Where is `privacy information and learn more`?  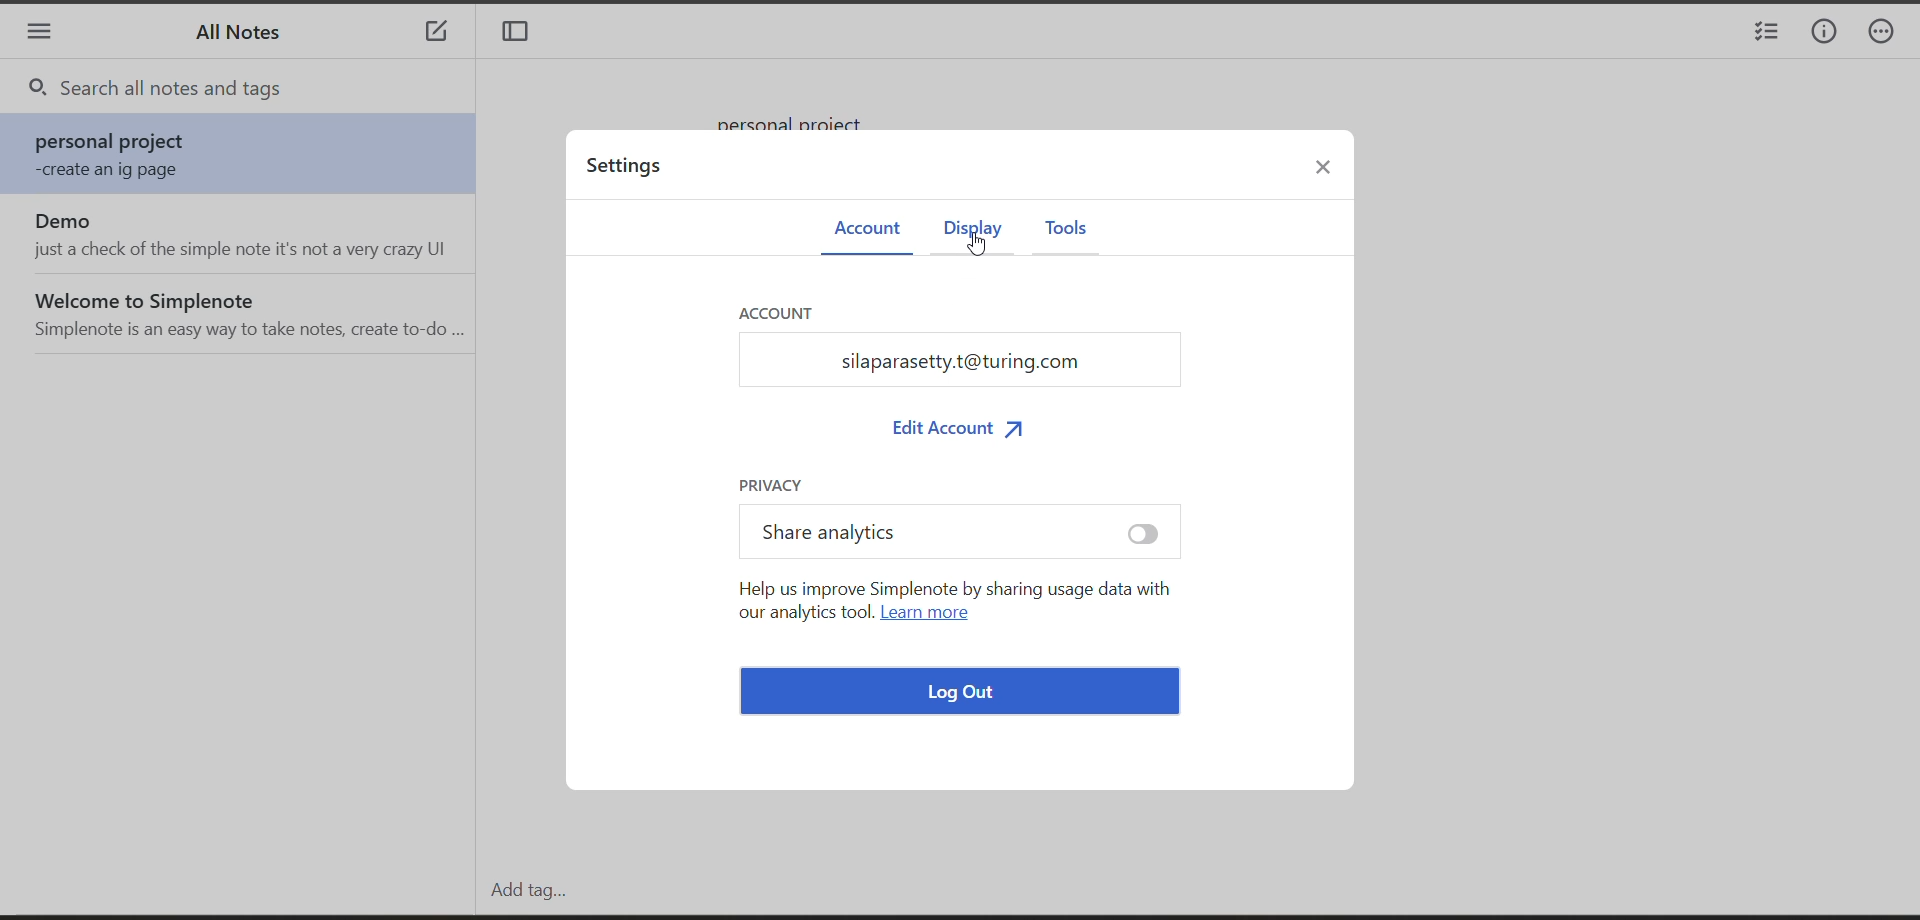 privacy information and learn more is located at coordinates (960, 589).